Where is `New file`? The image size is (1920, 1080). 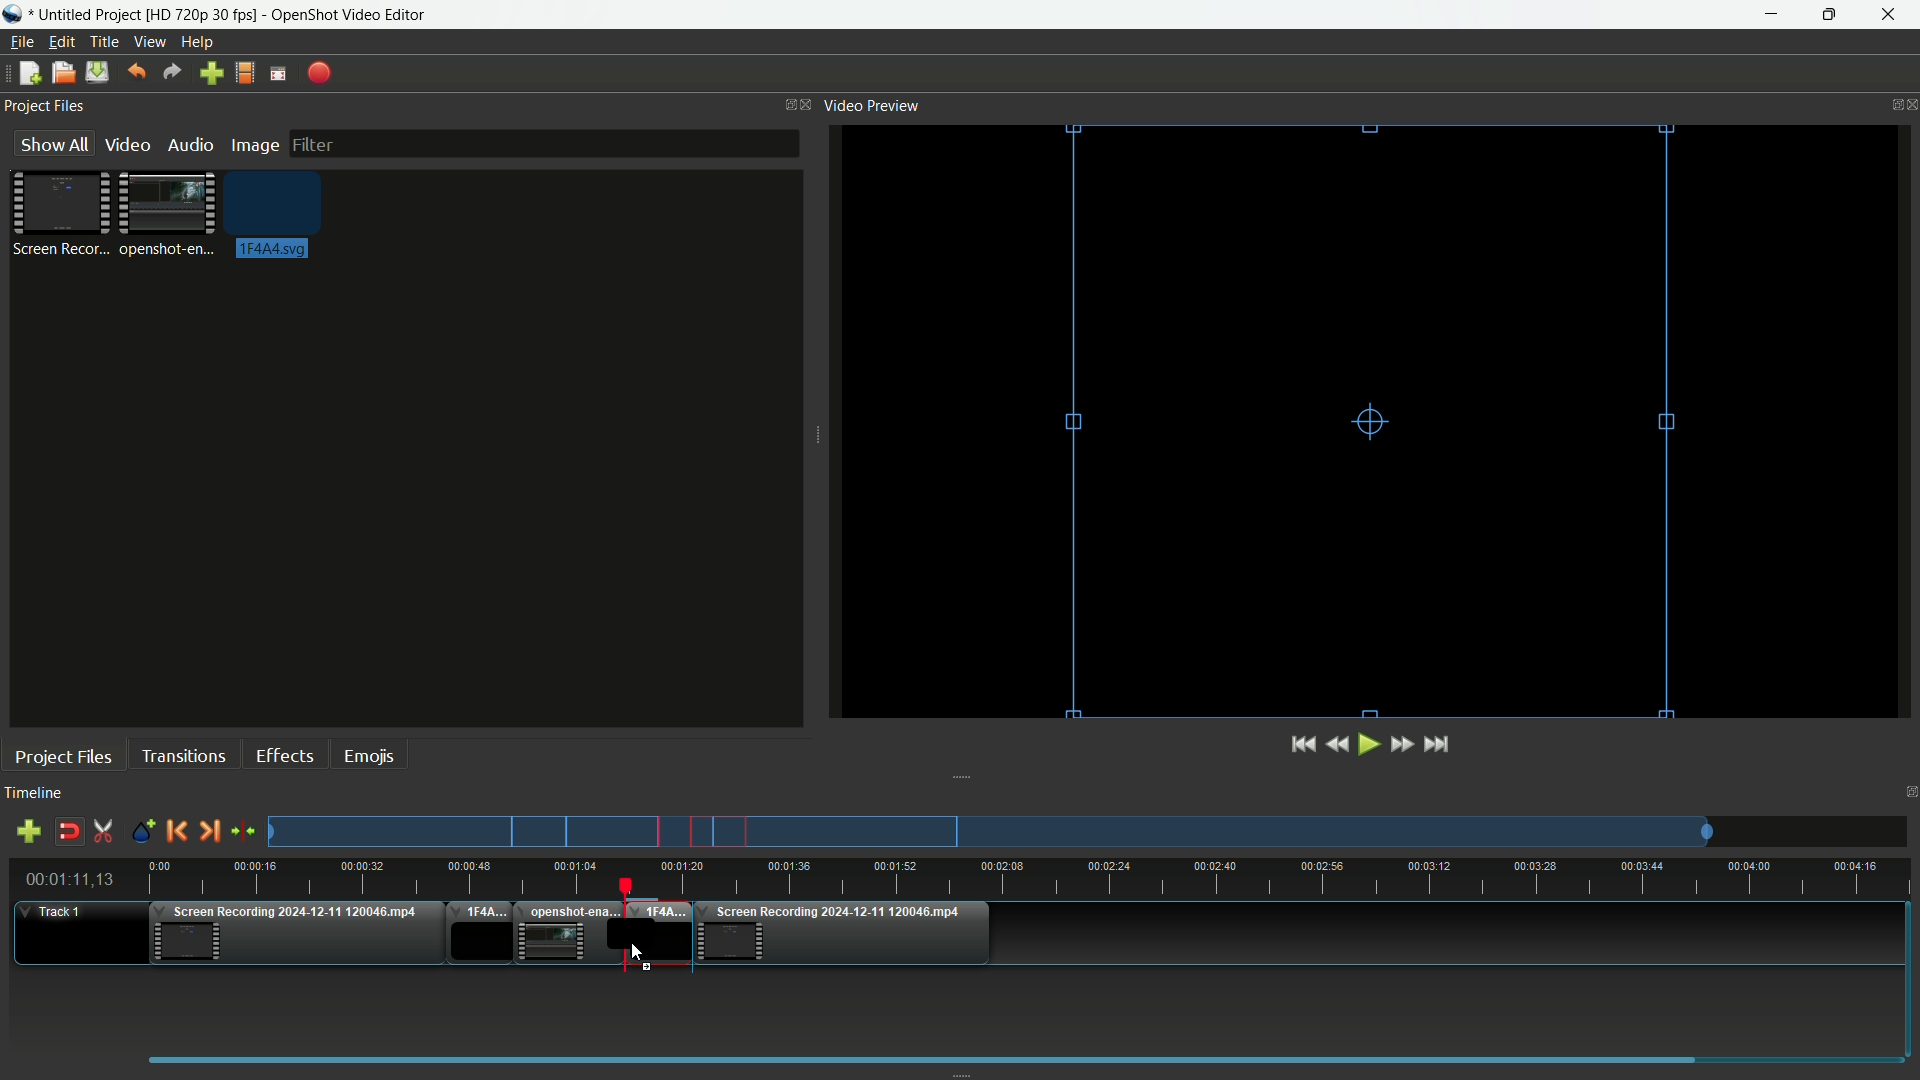
New file is located at coordinates (25, 75).